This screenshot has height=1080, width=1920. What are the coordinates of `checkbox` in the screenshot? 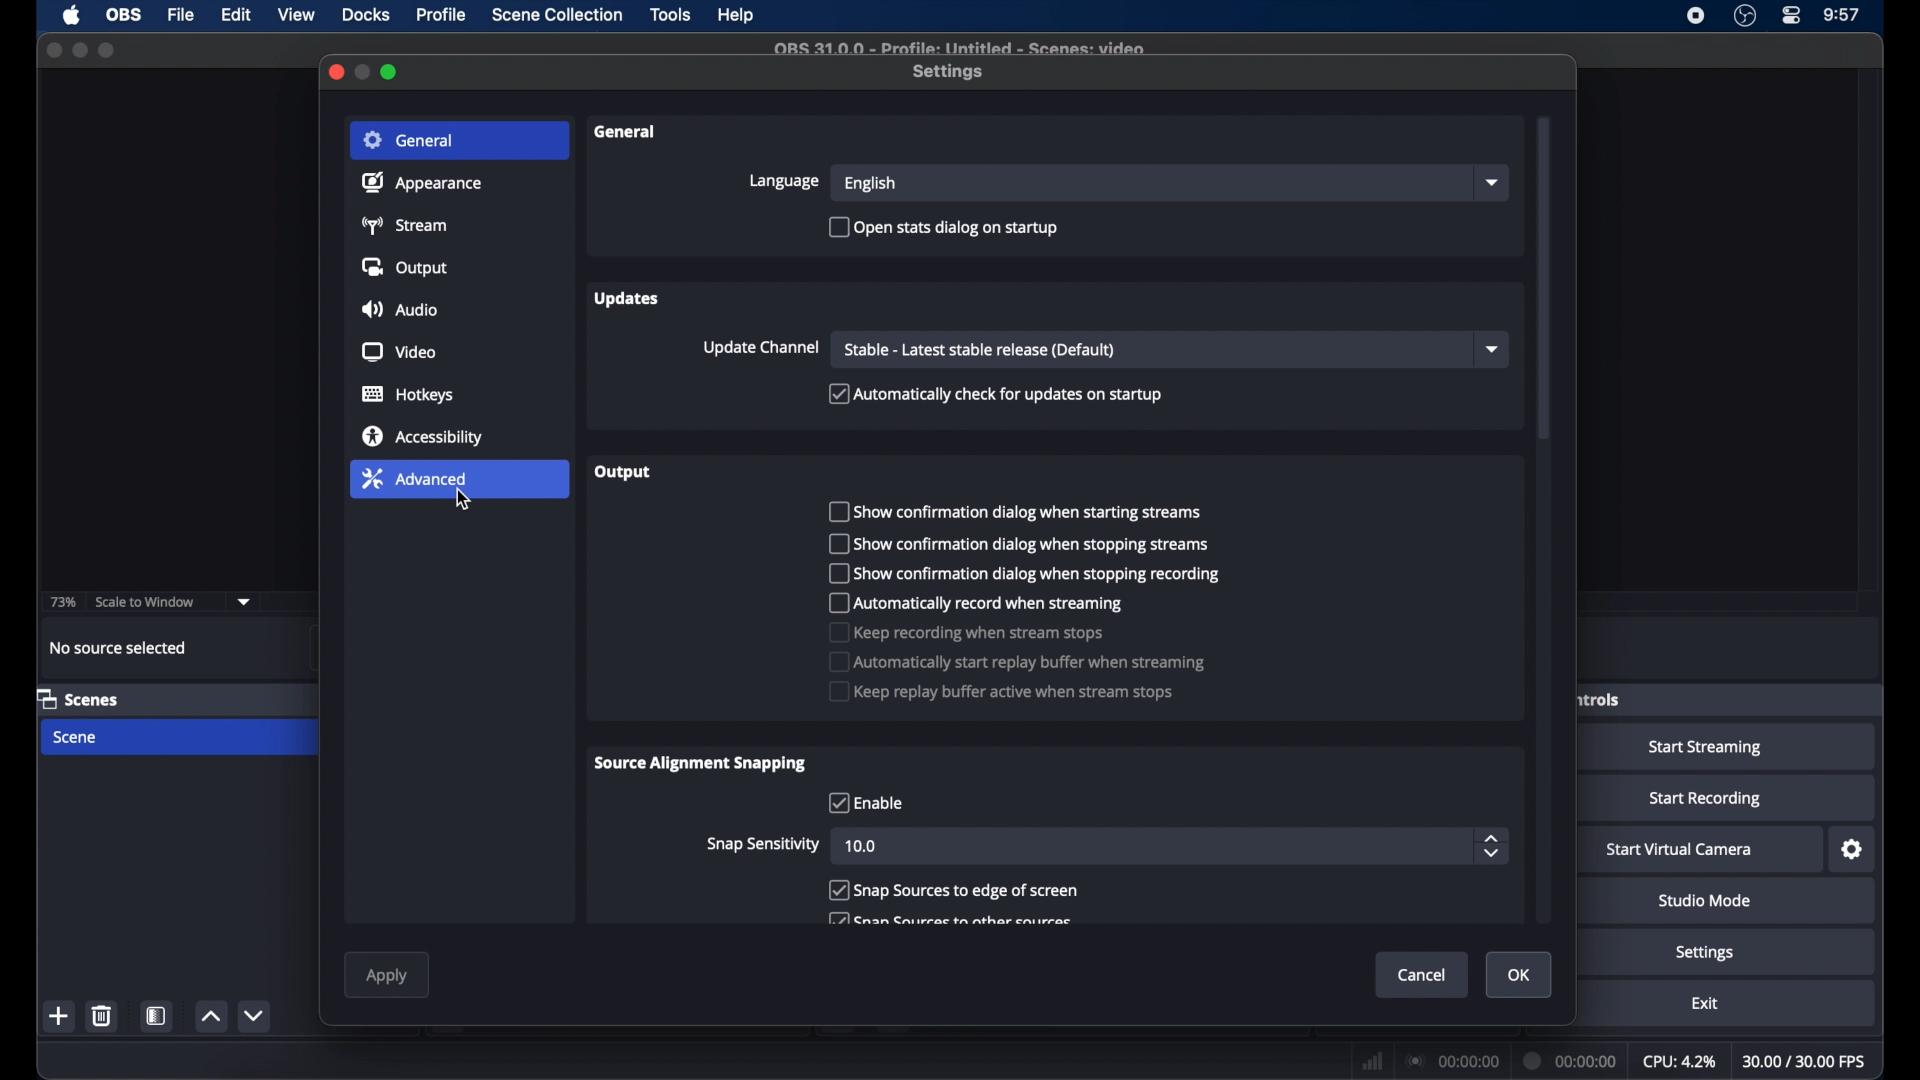 It's located at (979, 603).